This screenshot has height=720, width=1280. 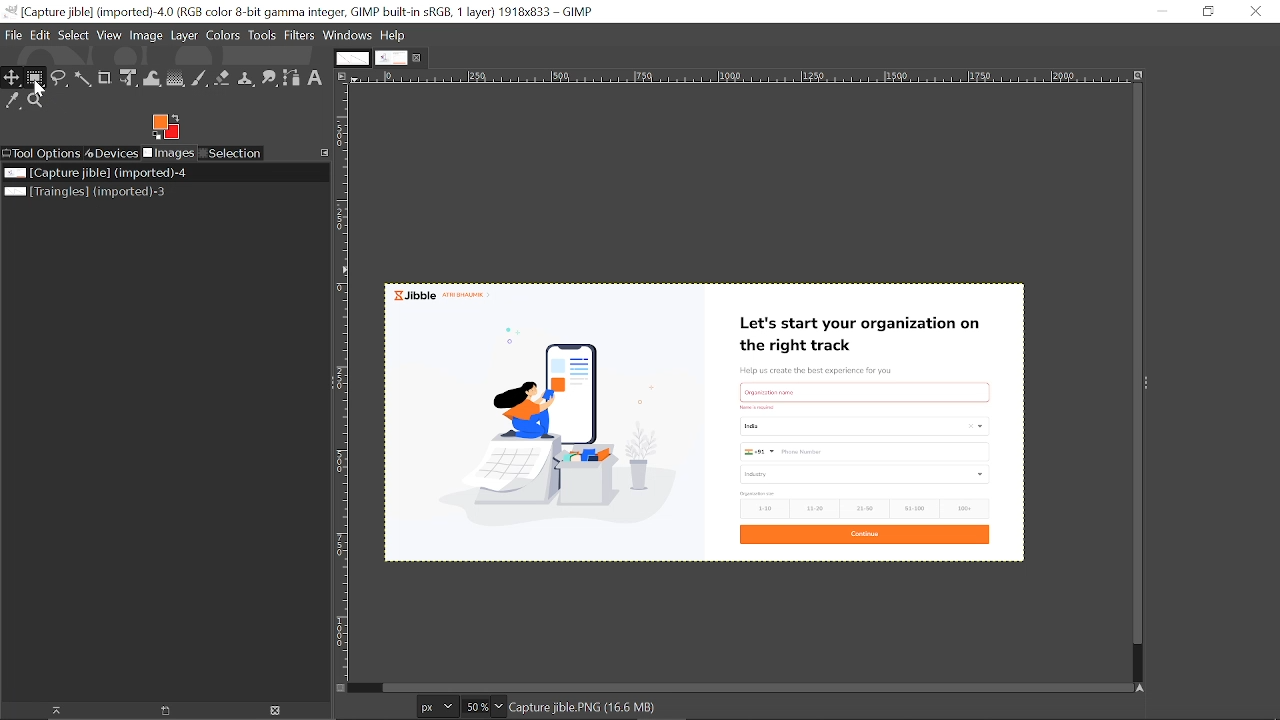 What do you see at coordinates (418, 59) in the screenshot?
I see `Close current tab` at bounding box center [418, 59].